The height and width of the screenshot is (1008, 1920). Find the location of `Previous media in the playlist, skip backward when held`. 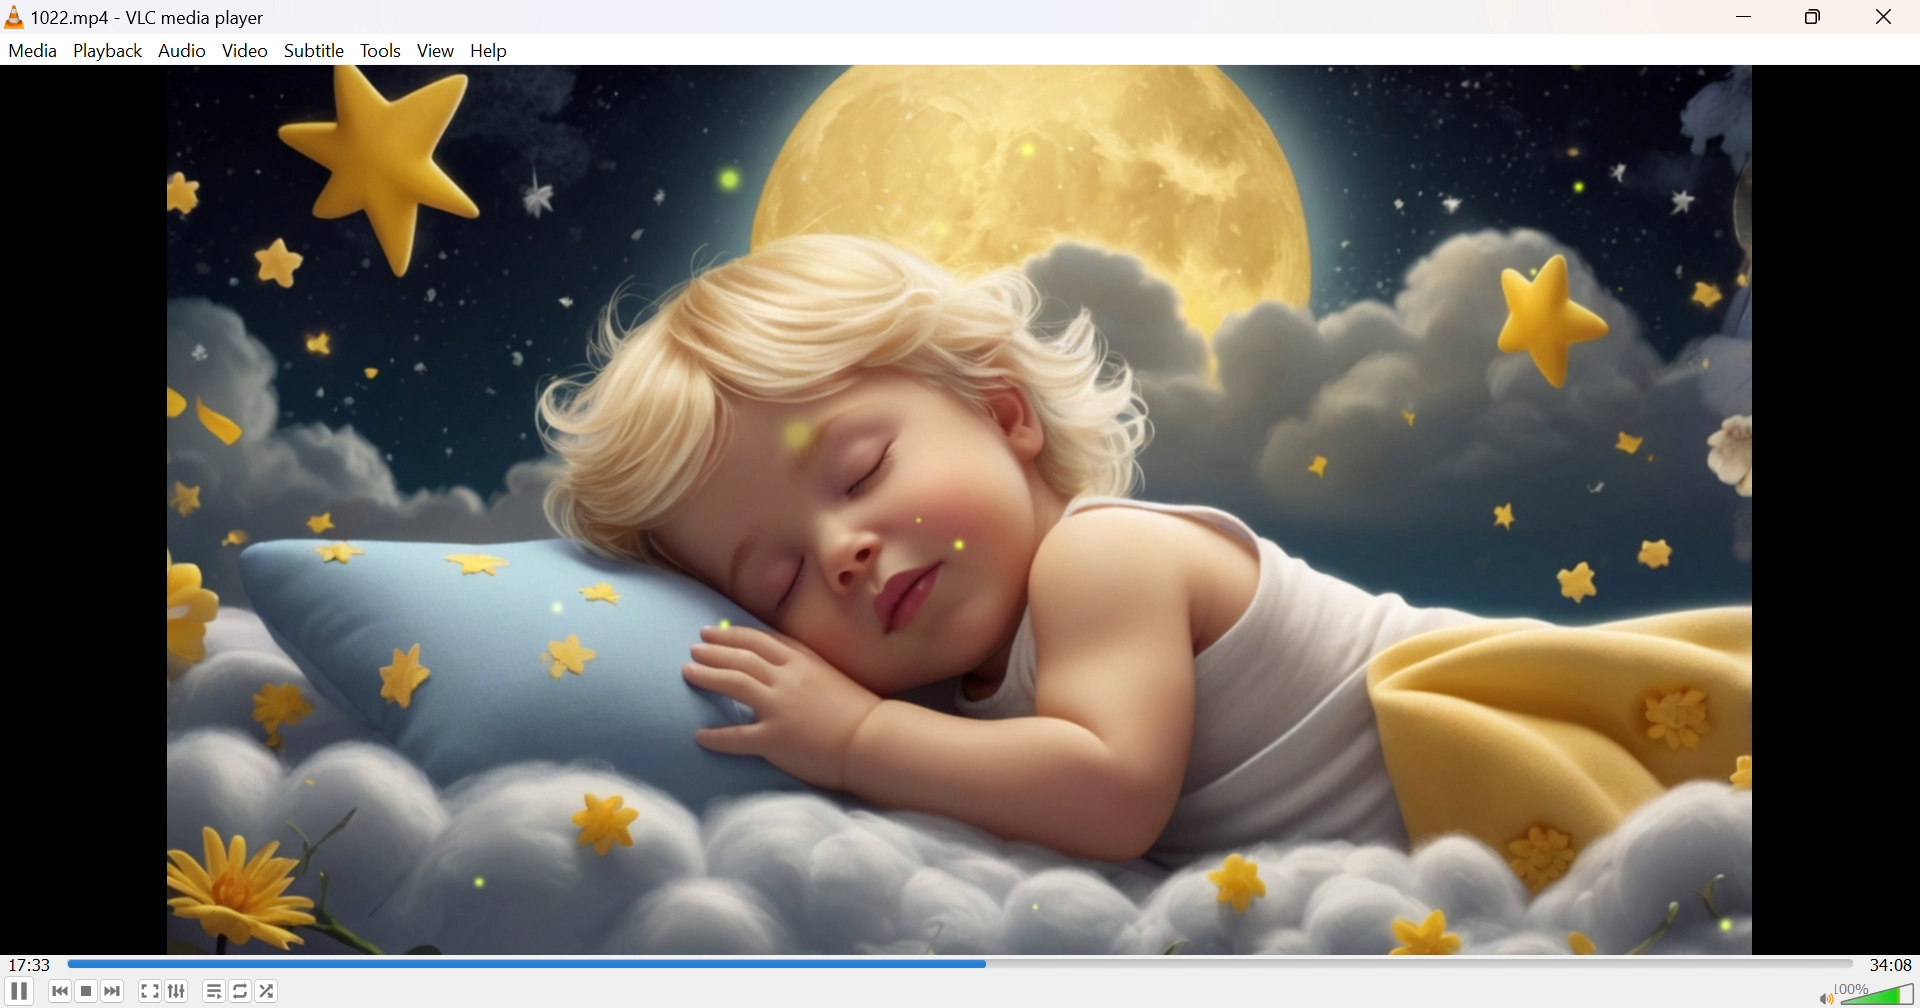

Previous media in the playlist, skip backward when held is located at coordinates (61, 993).